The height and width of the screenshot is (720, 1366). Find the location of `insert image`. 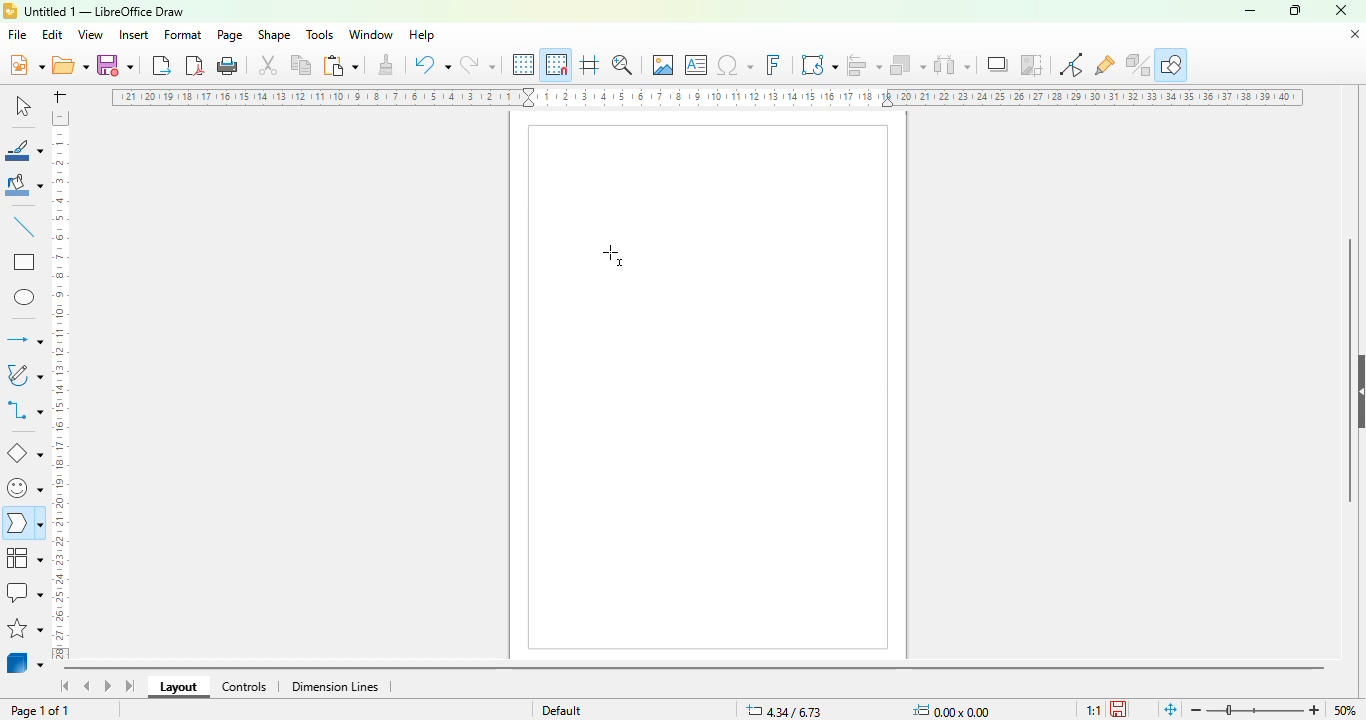

insert image is located at coordinates (663, 64).